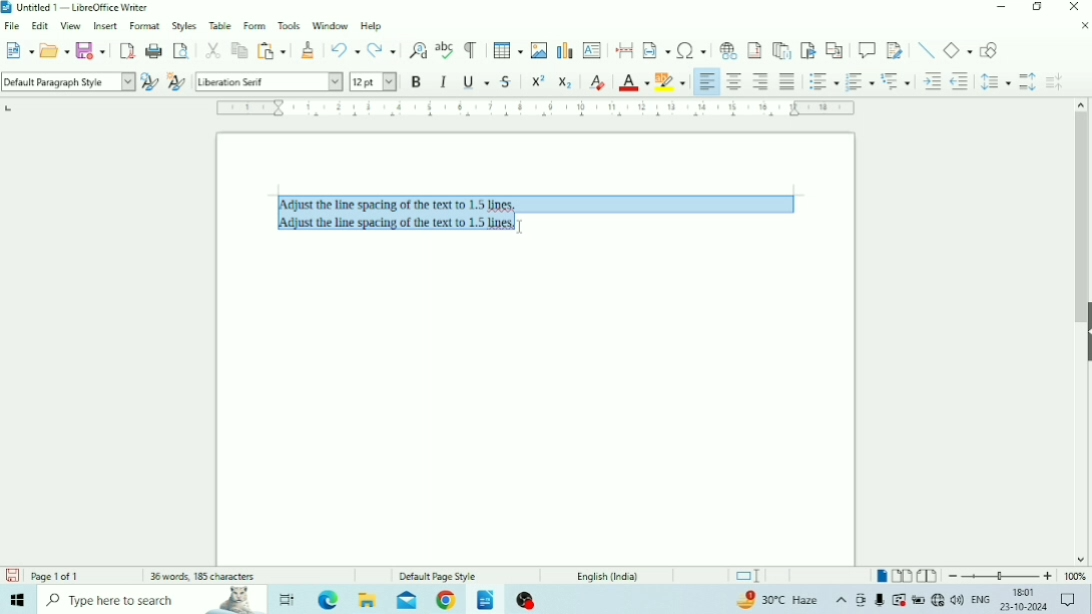 This screenshot has width=1092, height=614. Describe the element at coordinates (981, 599) in the screenshot. I see `Language` at that location.